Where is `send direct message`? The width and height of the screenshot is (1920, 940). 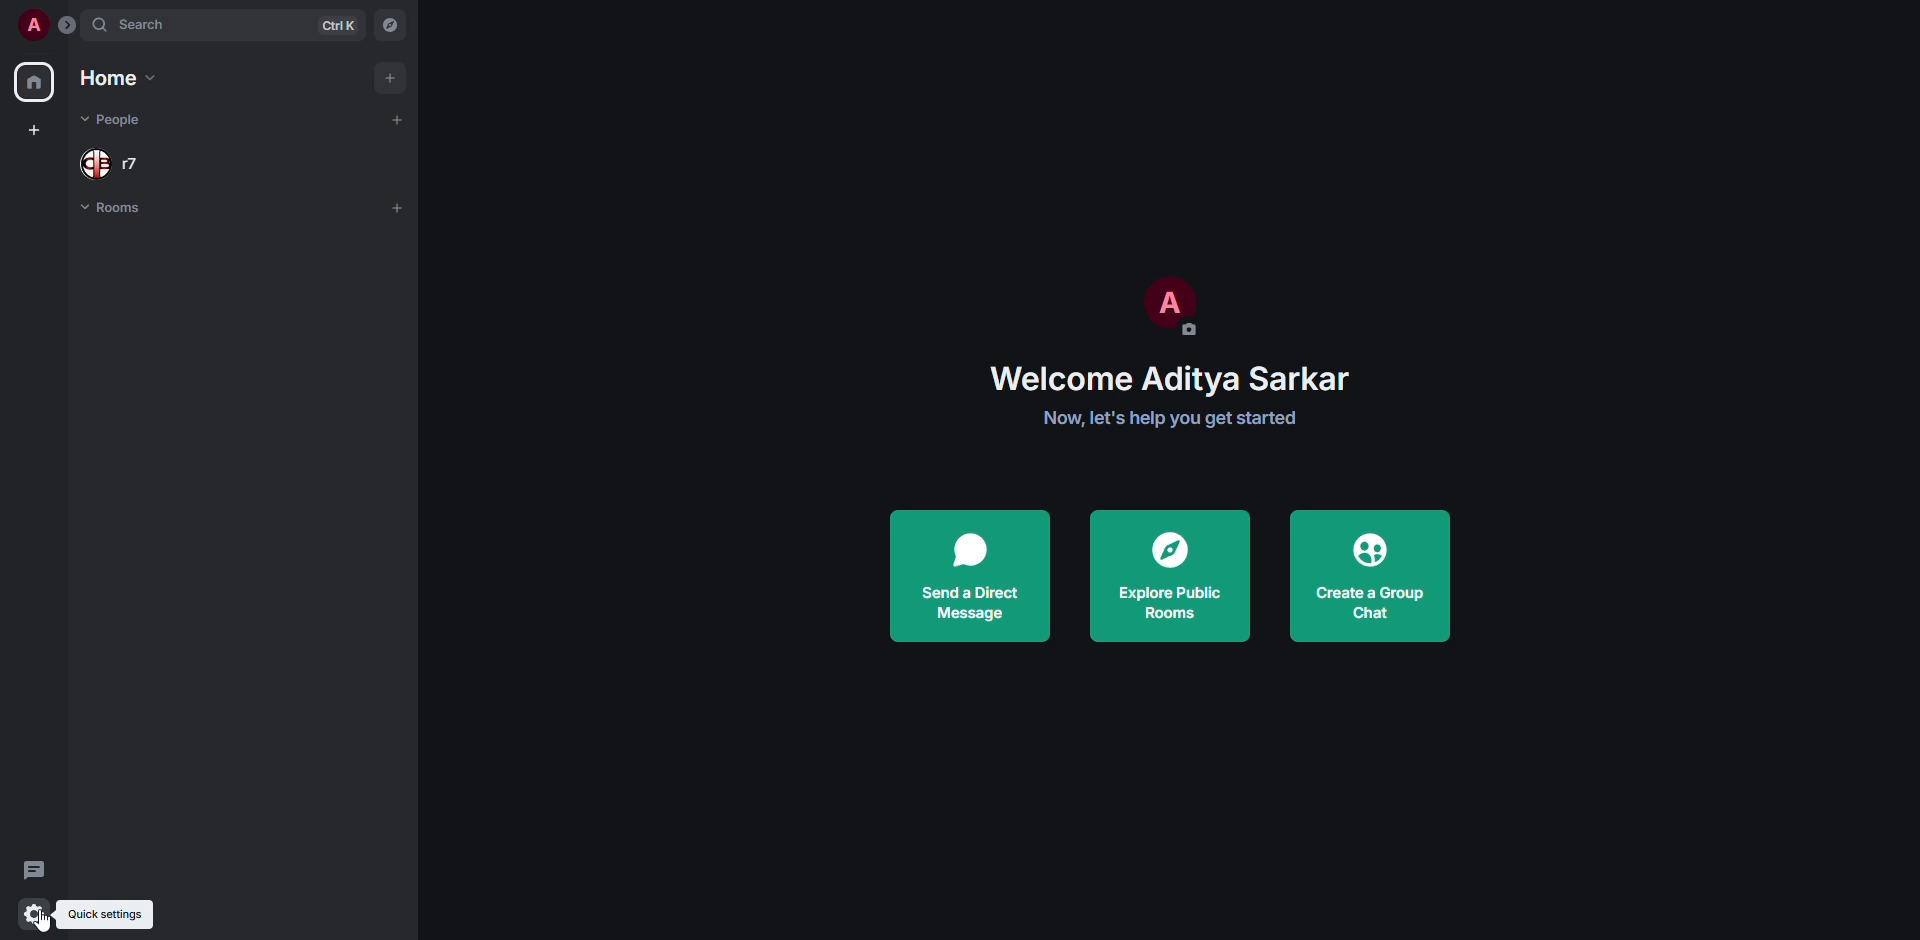 send direct message is located at coordinates (969, 575).